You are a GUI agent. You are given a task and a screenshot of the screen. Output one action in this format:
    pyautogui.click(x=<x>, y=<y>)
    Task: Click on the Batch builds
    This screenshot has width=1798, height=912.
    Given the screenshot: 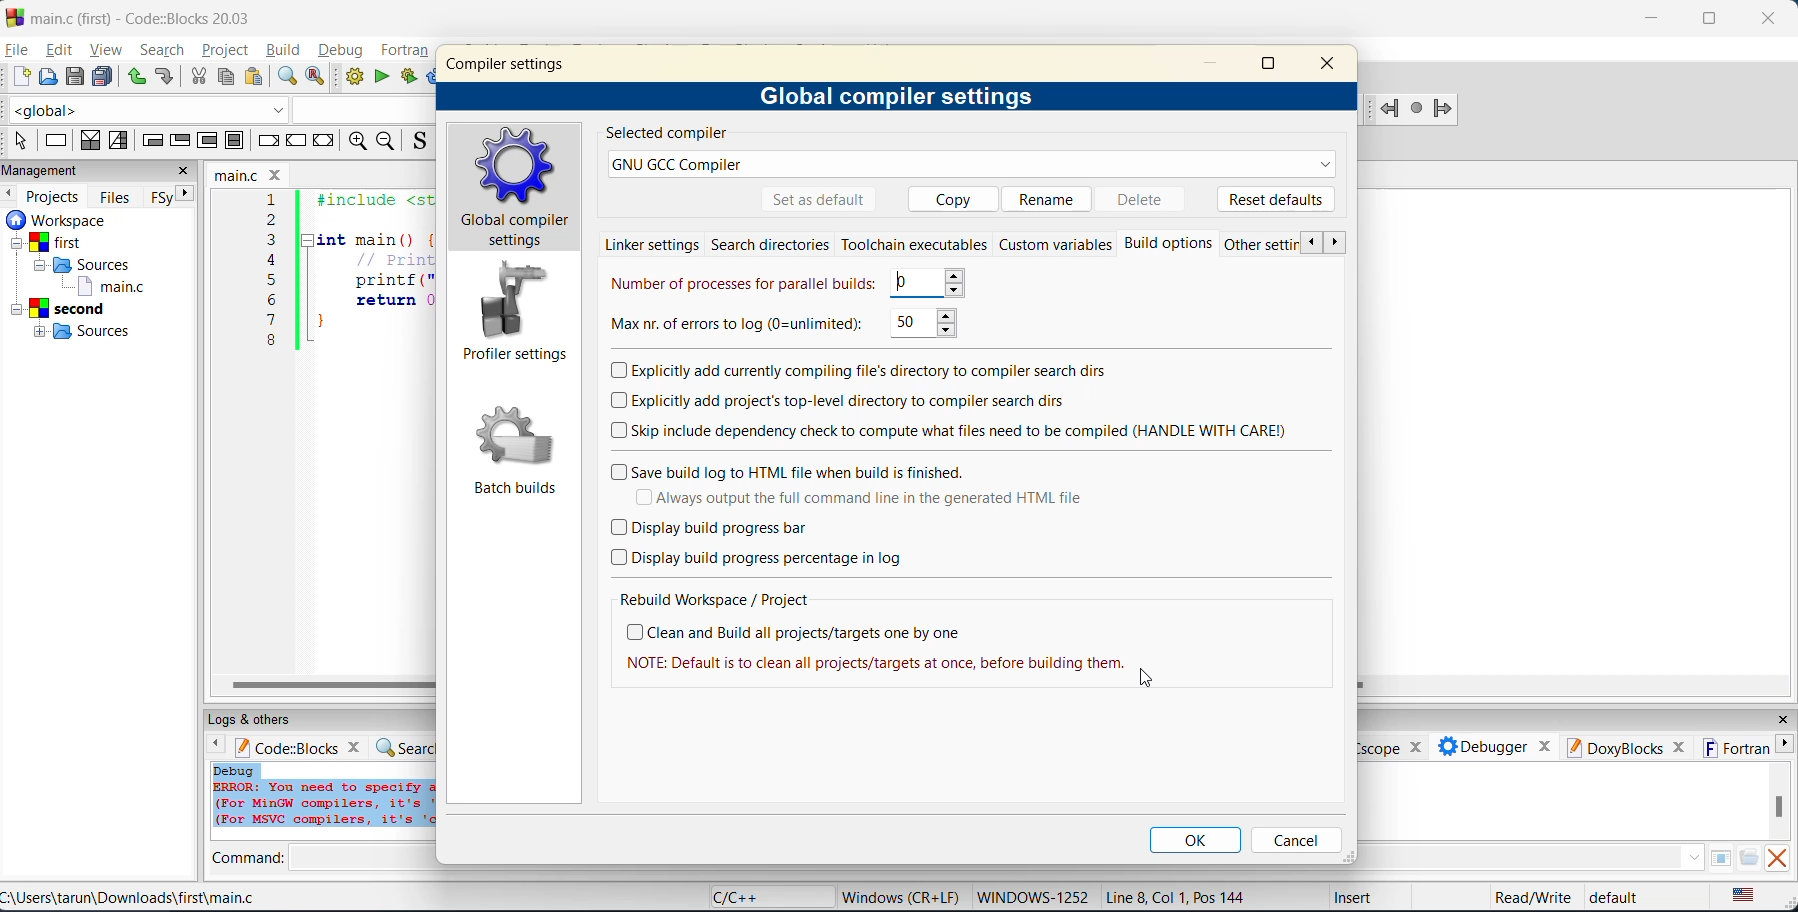 What is the action you would take?
    pyautogui.click(x=515, y=446)
    